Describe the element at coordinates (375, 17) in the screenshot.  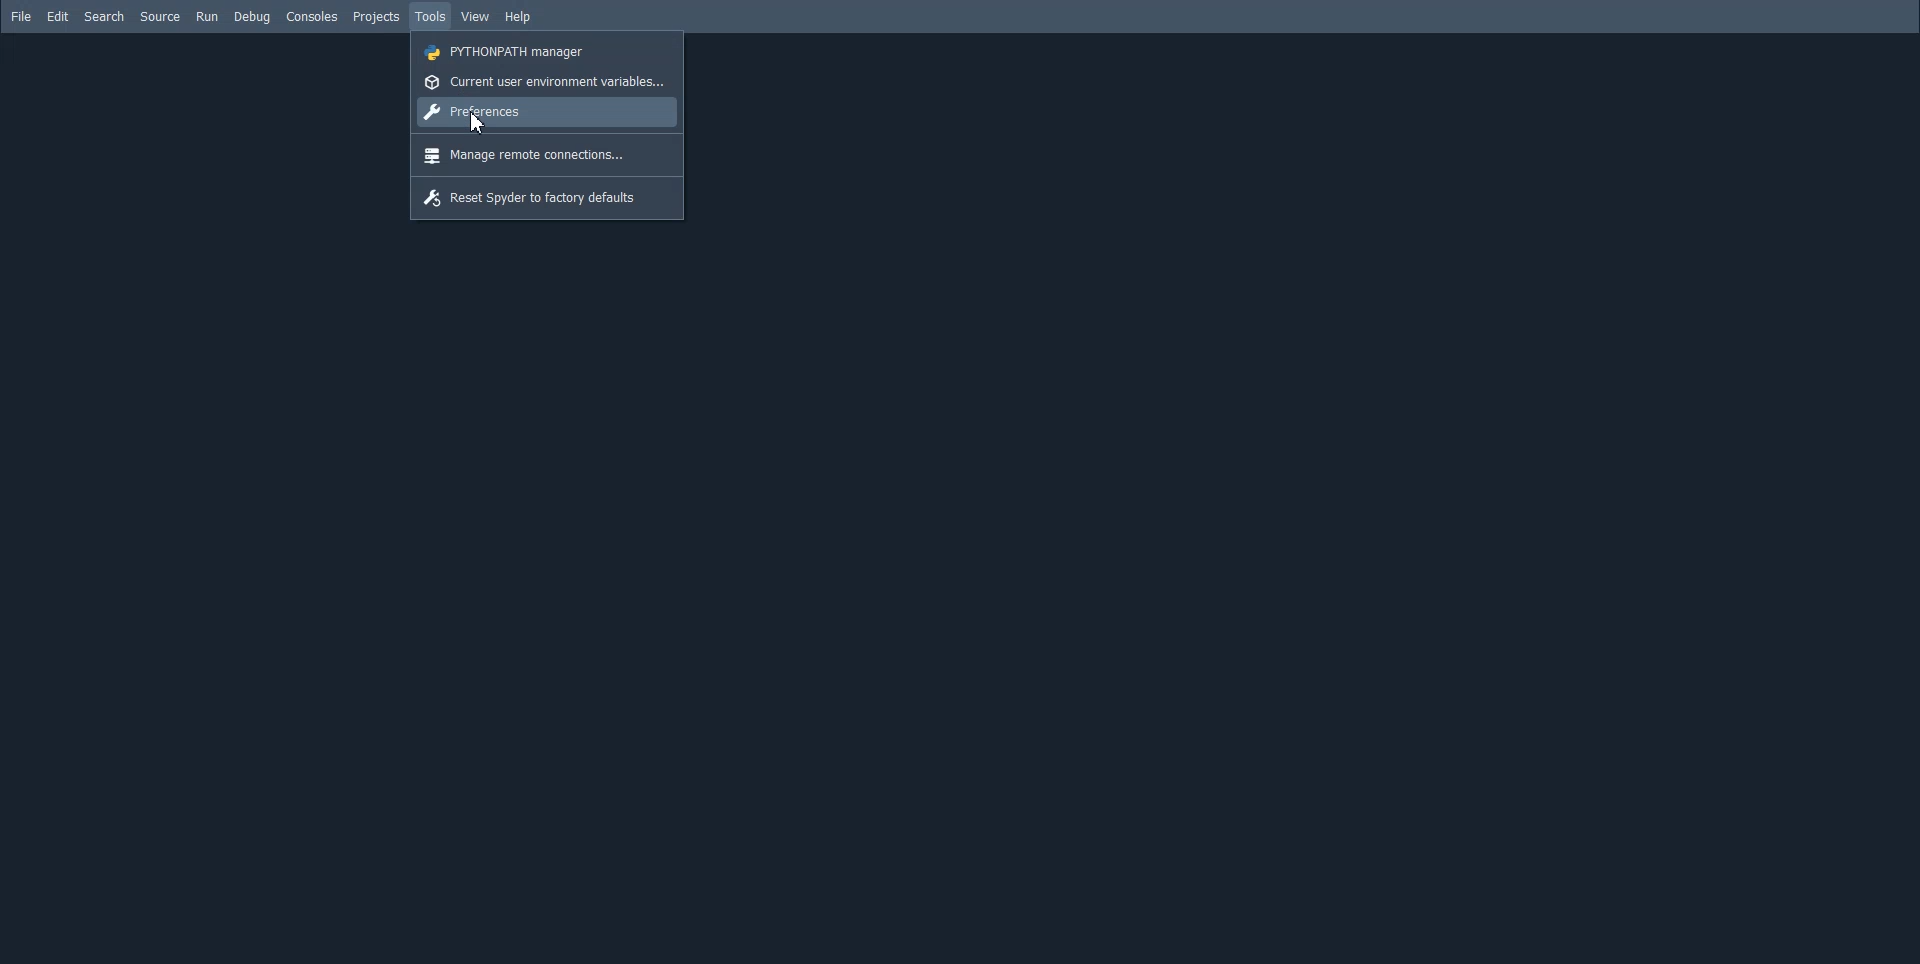
I see `Projects` at that location.